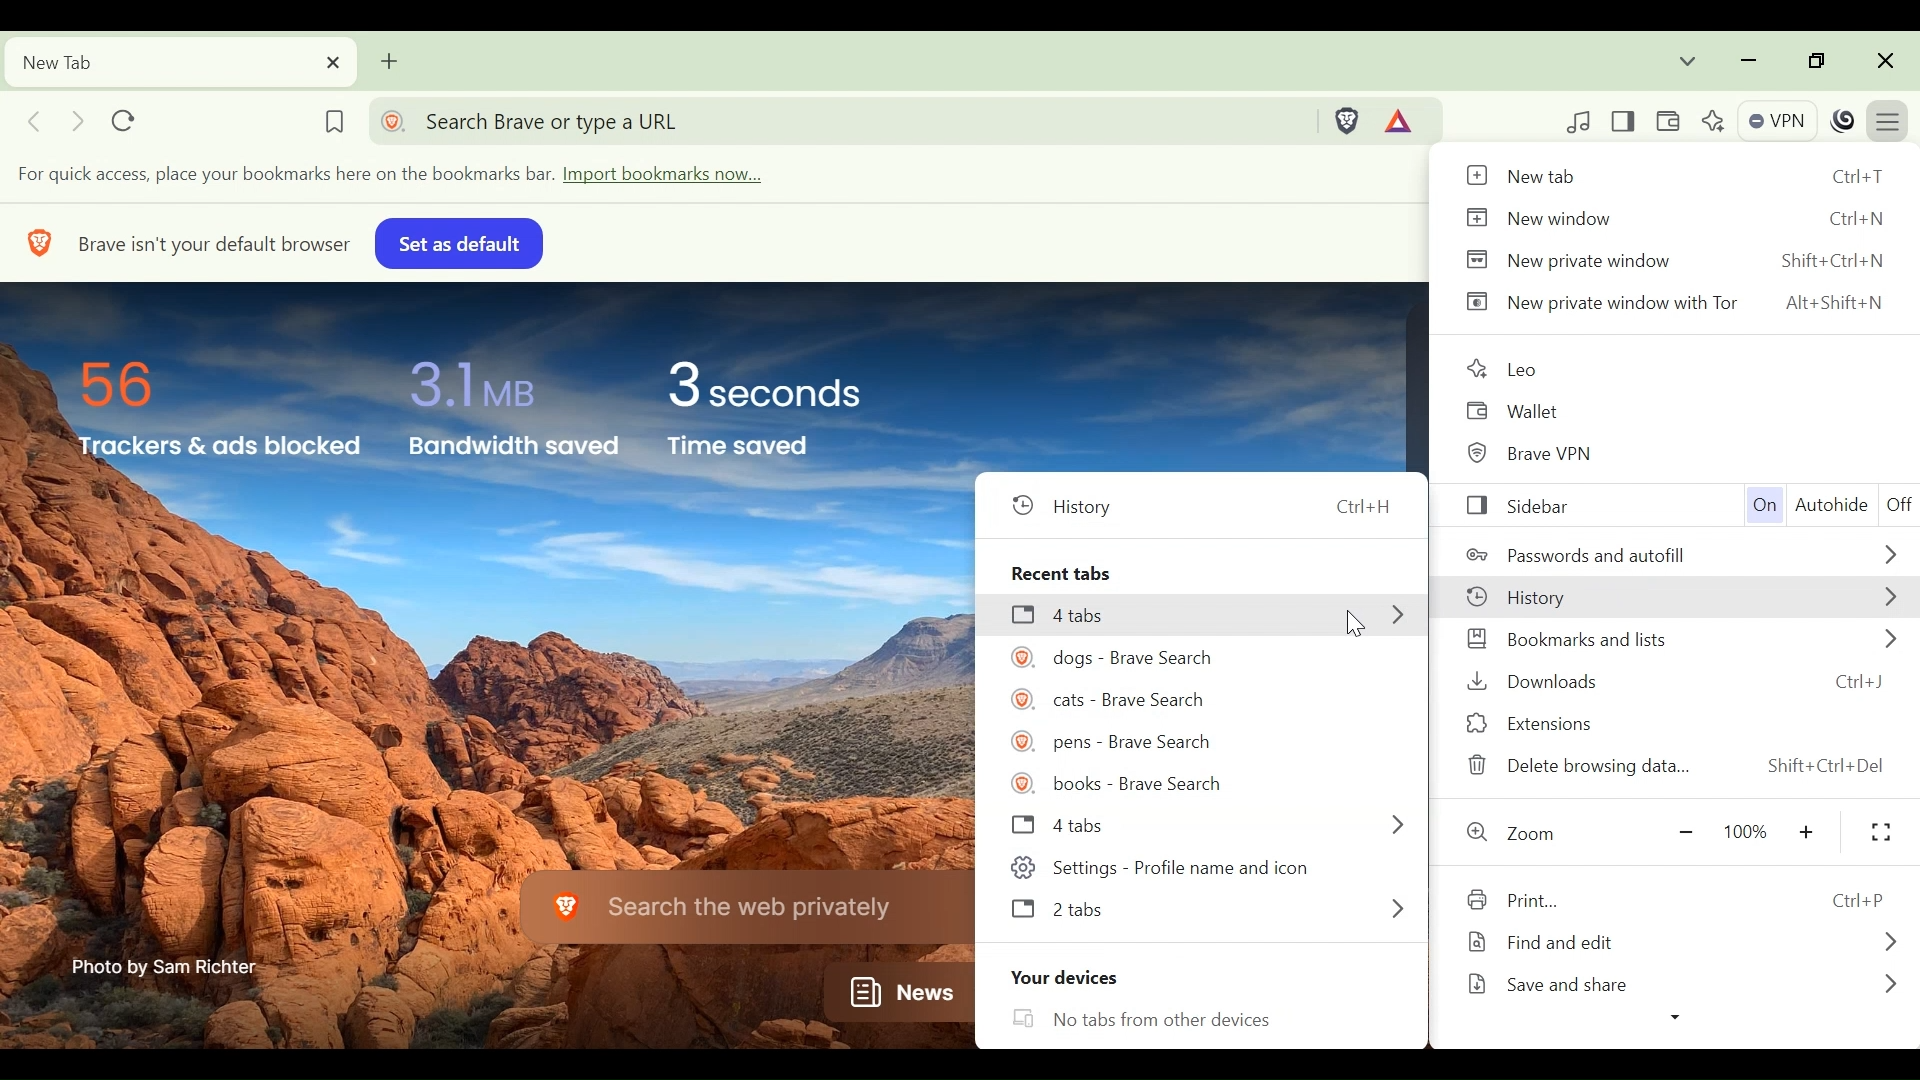 This screenshot has width=1920, height=1080. What do you see at coordinates (1892, 118) in the screenshot?
I see `Customize and control Brave` at bounding box center [1892, 118].